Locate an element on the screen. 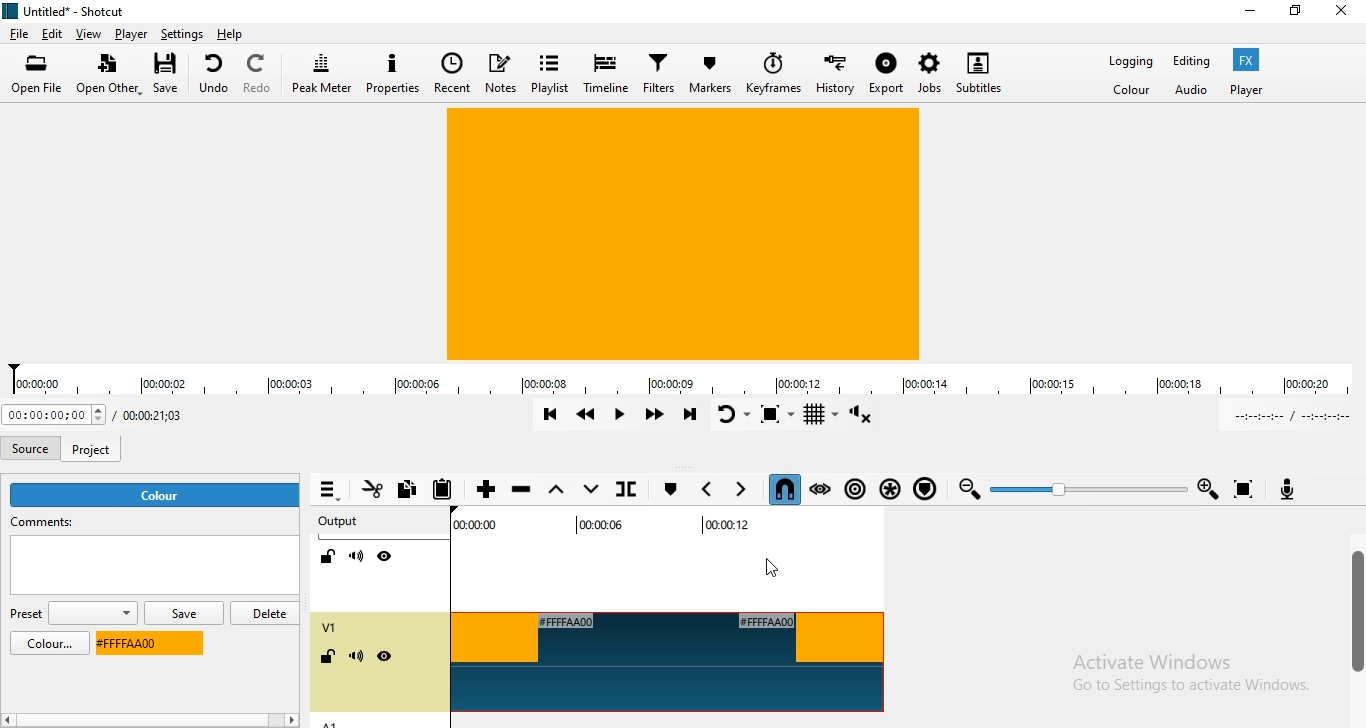  Toggle zoom is located at coordinates (776, 413).